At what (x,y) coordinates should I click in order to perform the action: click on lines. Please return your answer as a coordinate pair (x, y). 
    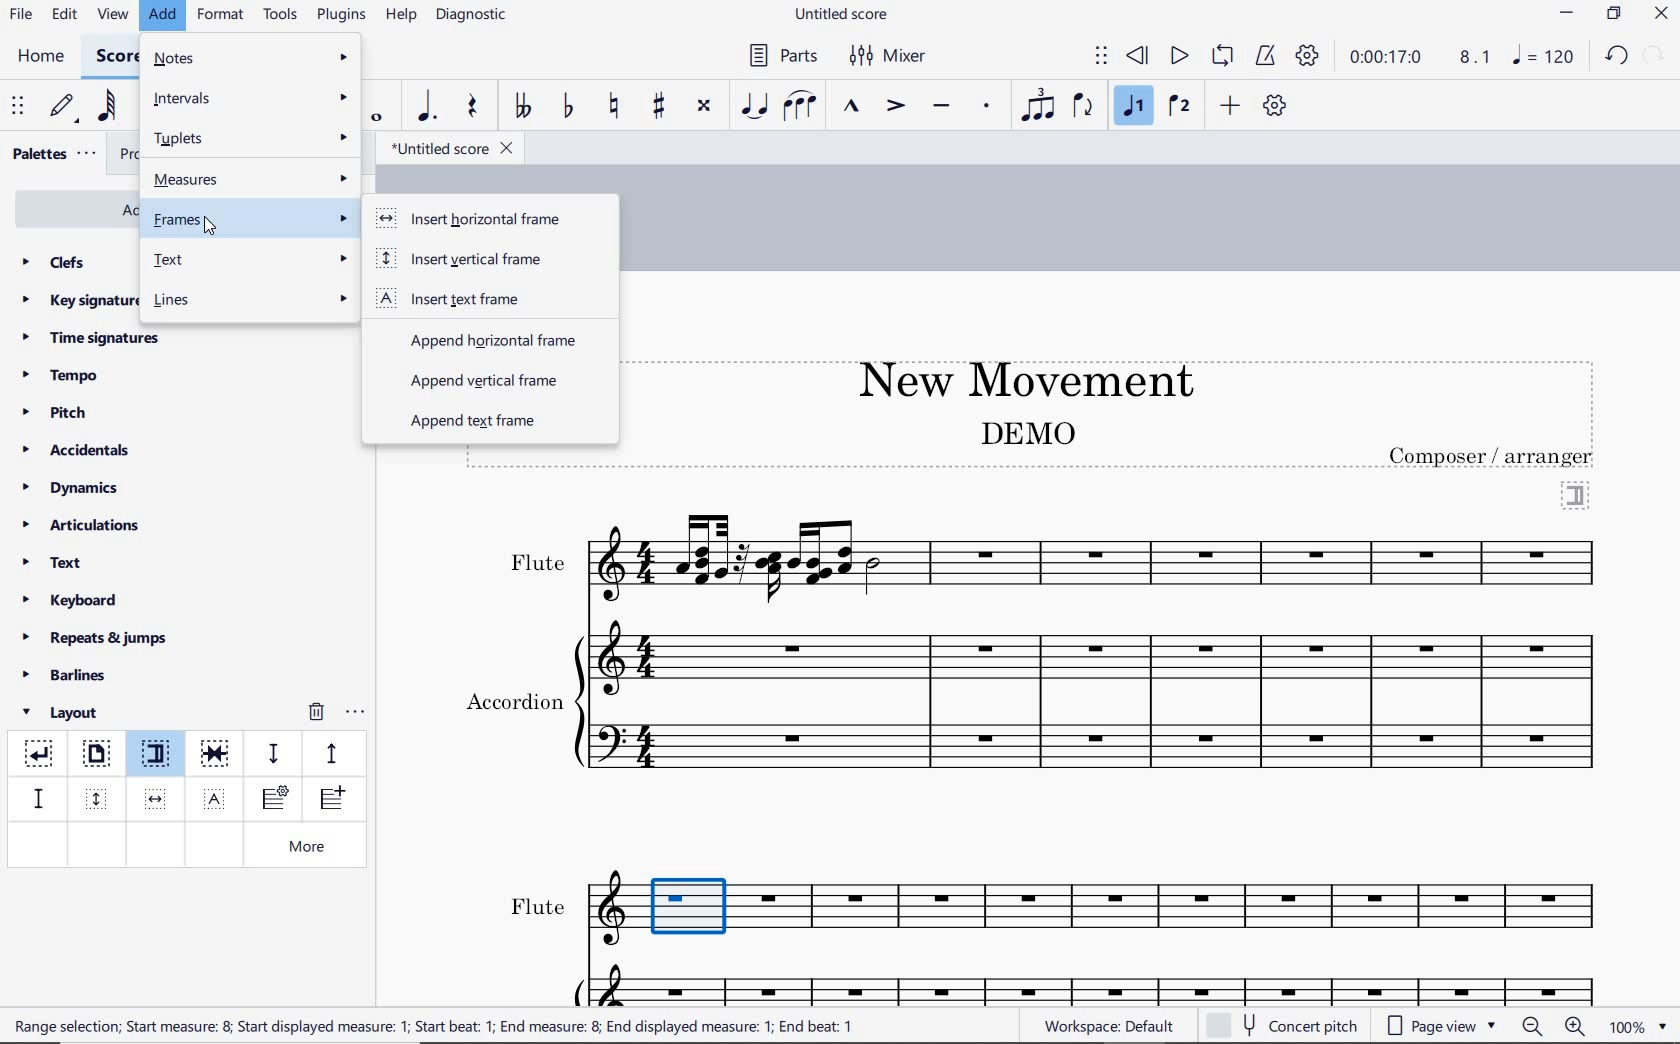
    Looking at the image, I should click on (251, 301).